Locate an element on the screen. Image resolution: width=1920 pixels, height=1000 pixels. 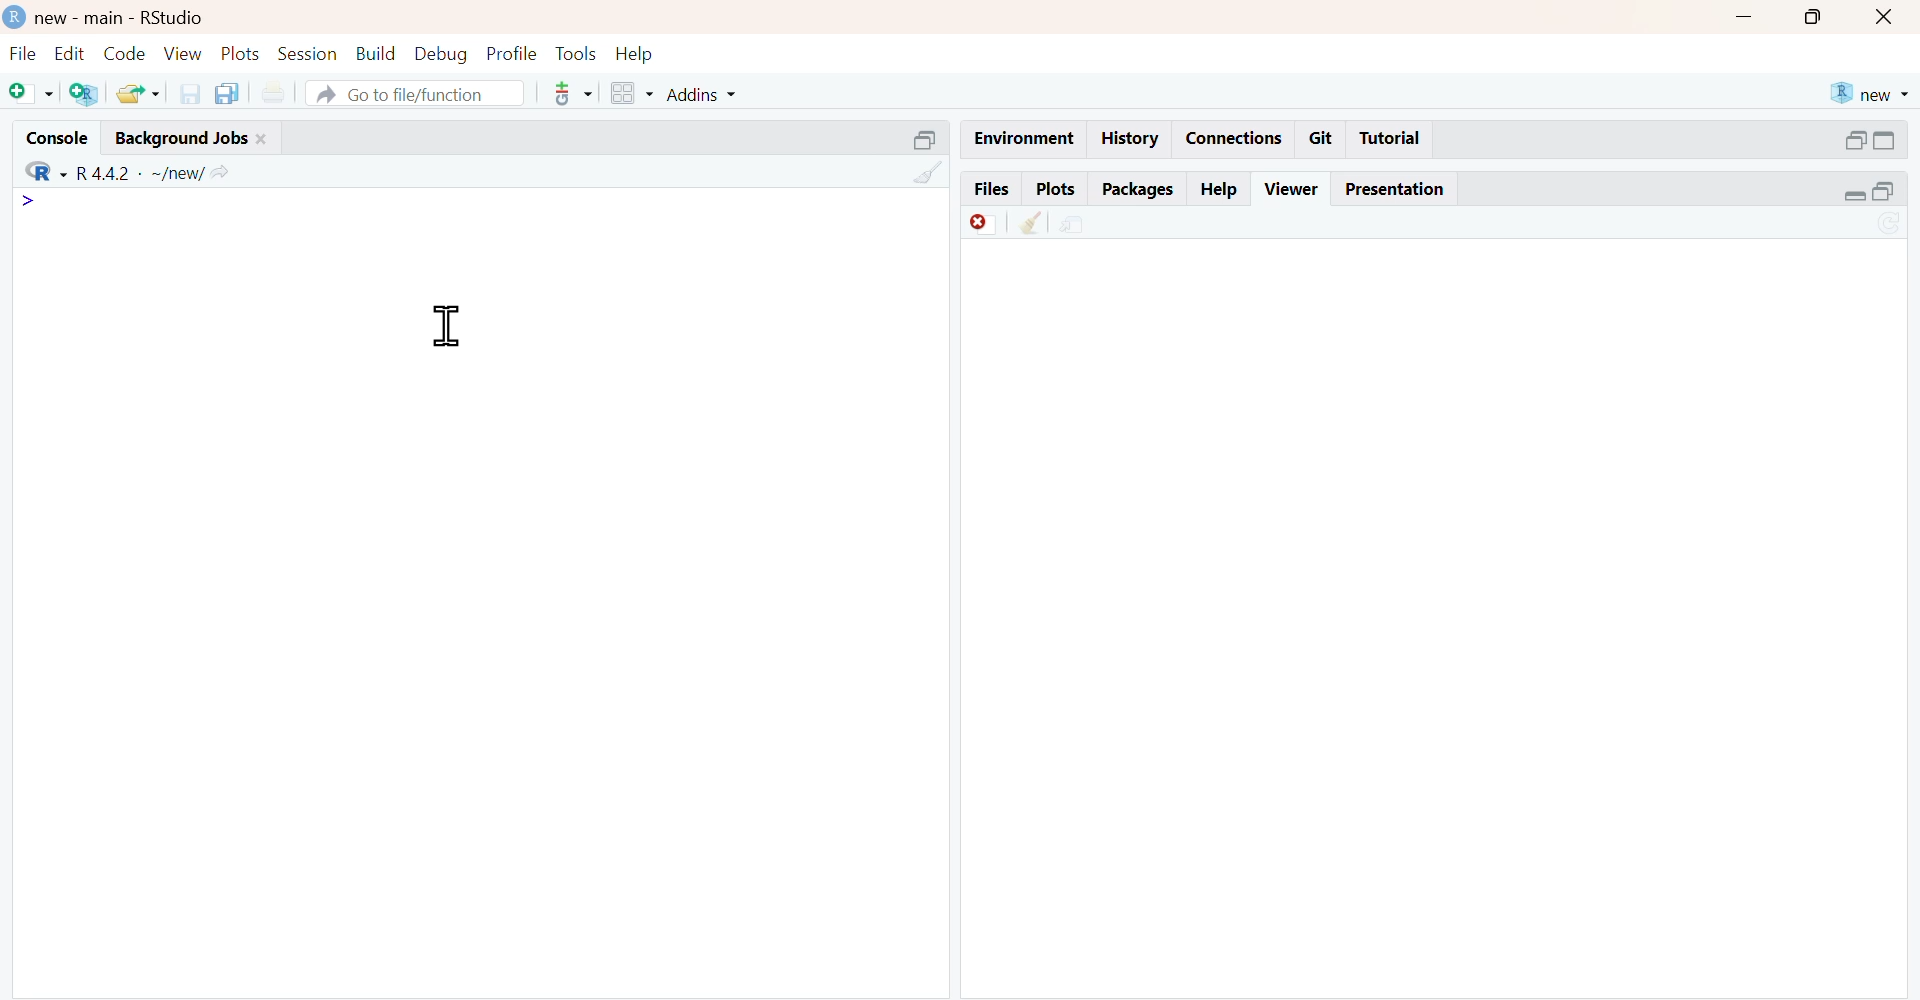
tools is located at coordinates (576, 55).